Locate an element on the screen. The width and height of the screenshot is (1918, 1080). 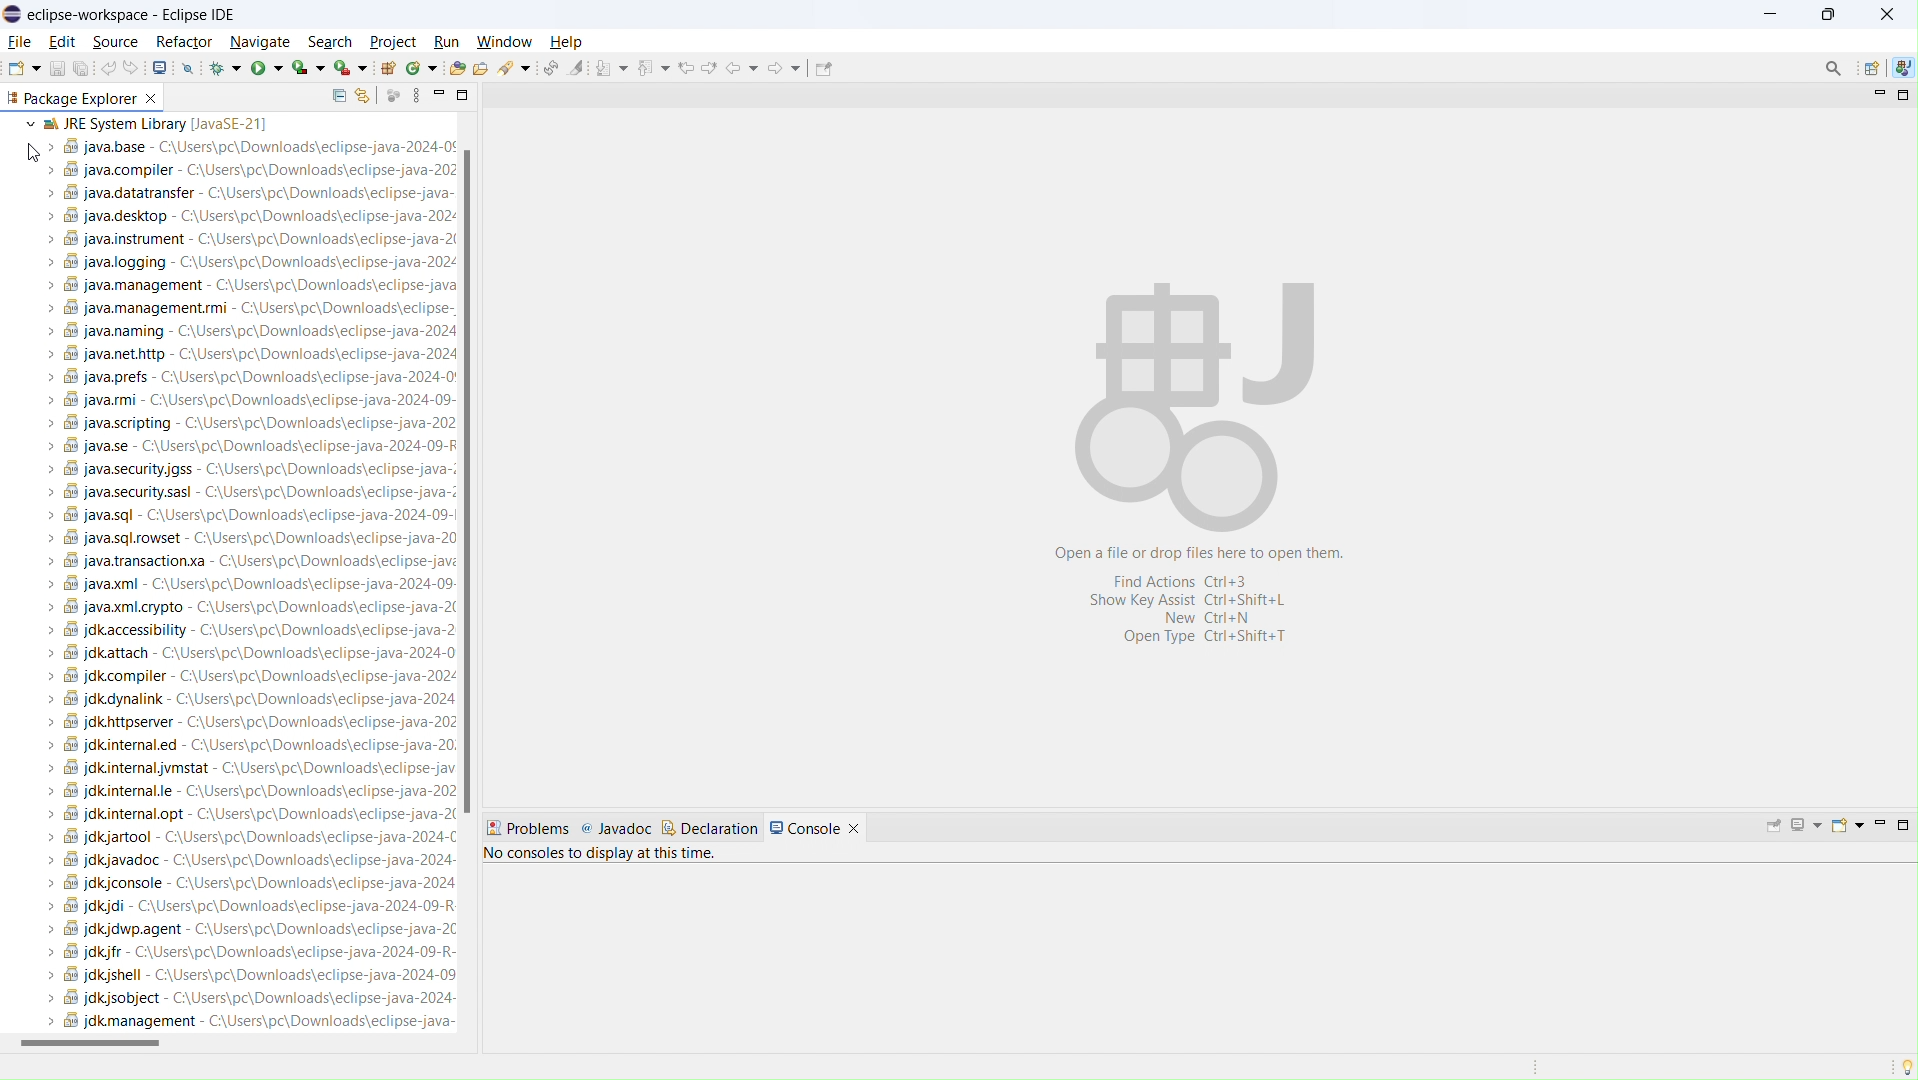
view menu is located at coordinates (417, 95).